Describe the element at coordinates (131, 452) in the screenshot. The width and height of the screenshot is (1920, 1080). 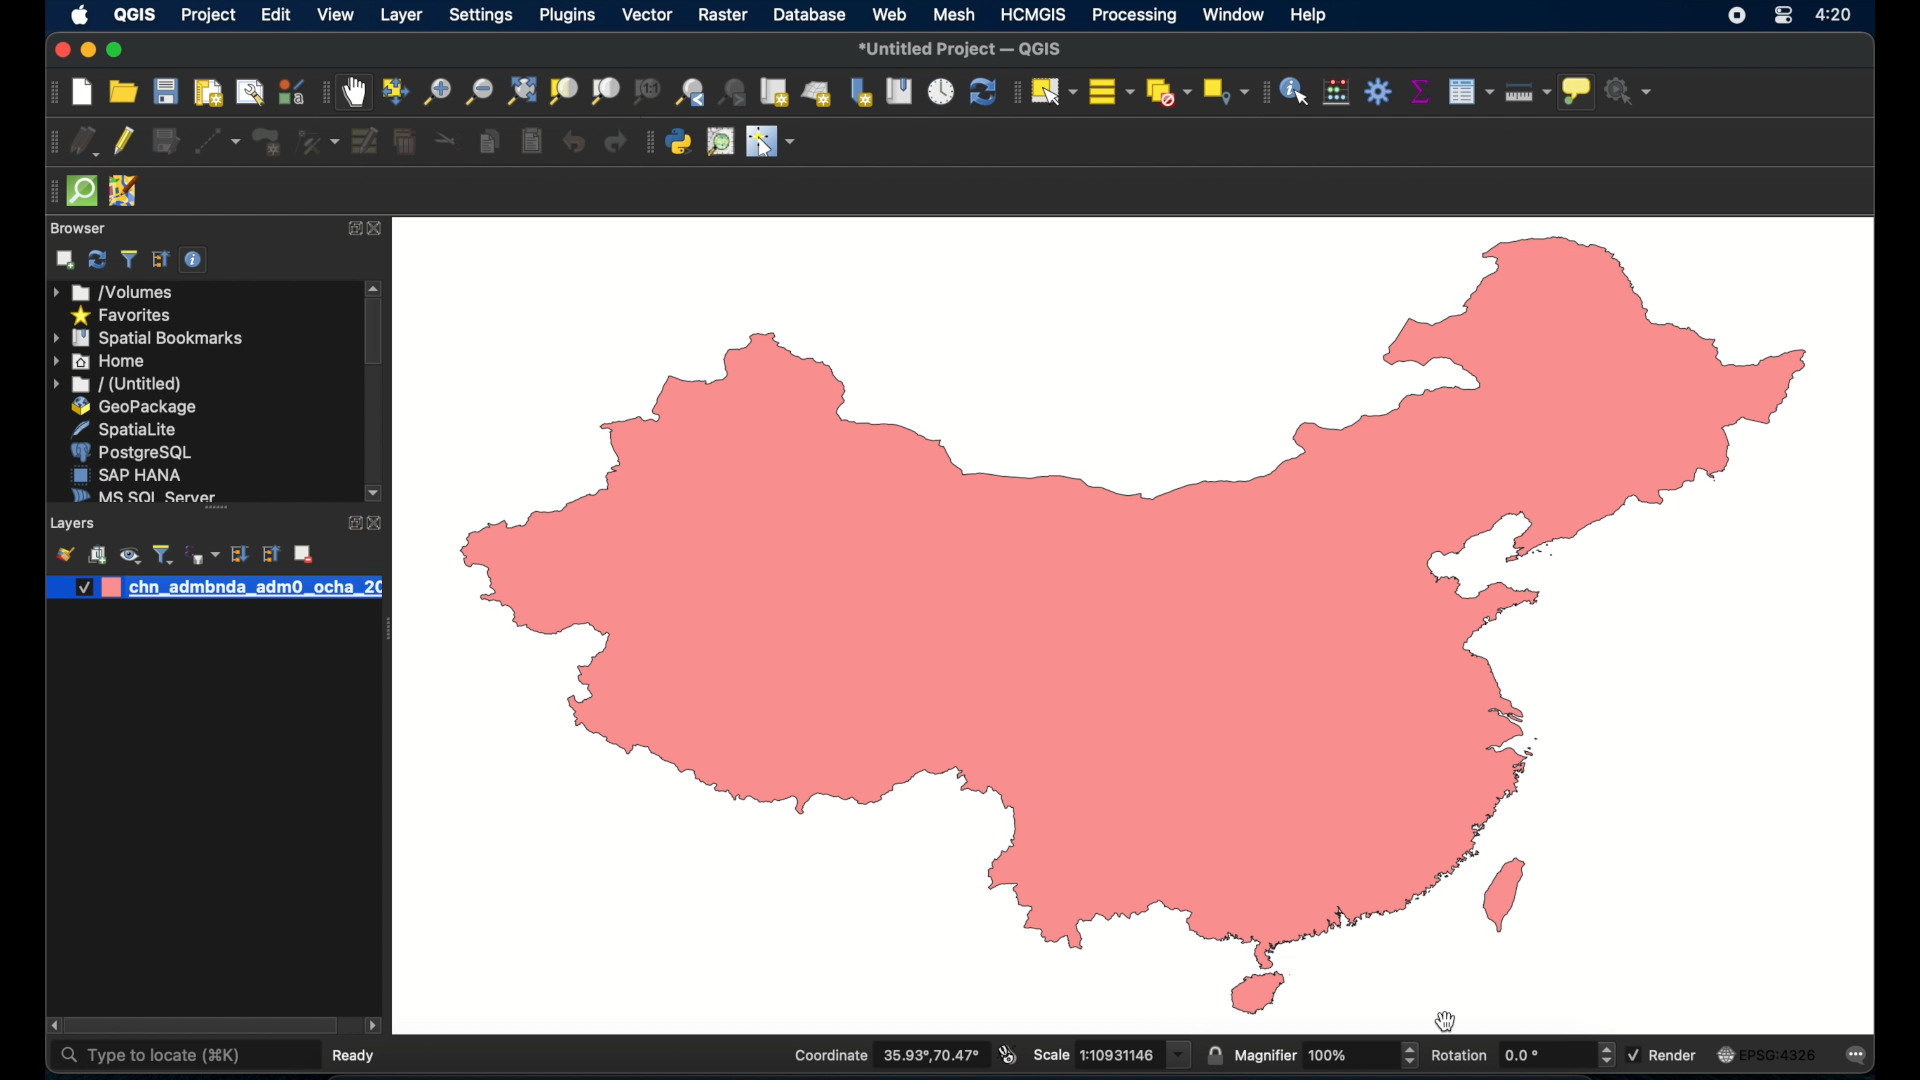
I see `postgre sql` at that location.